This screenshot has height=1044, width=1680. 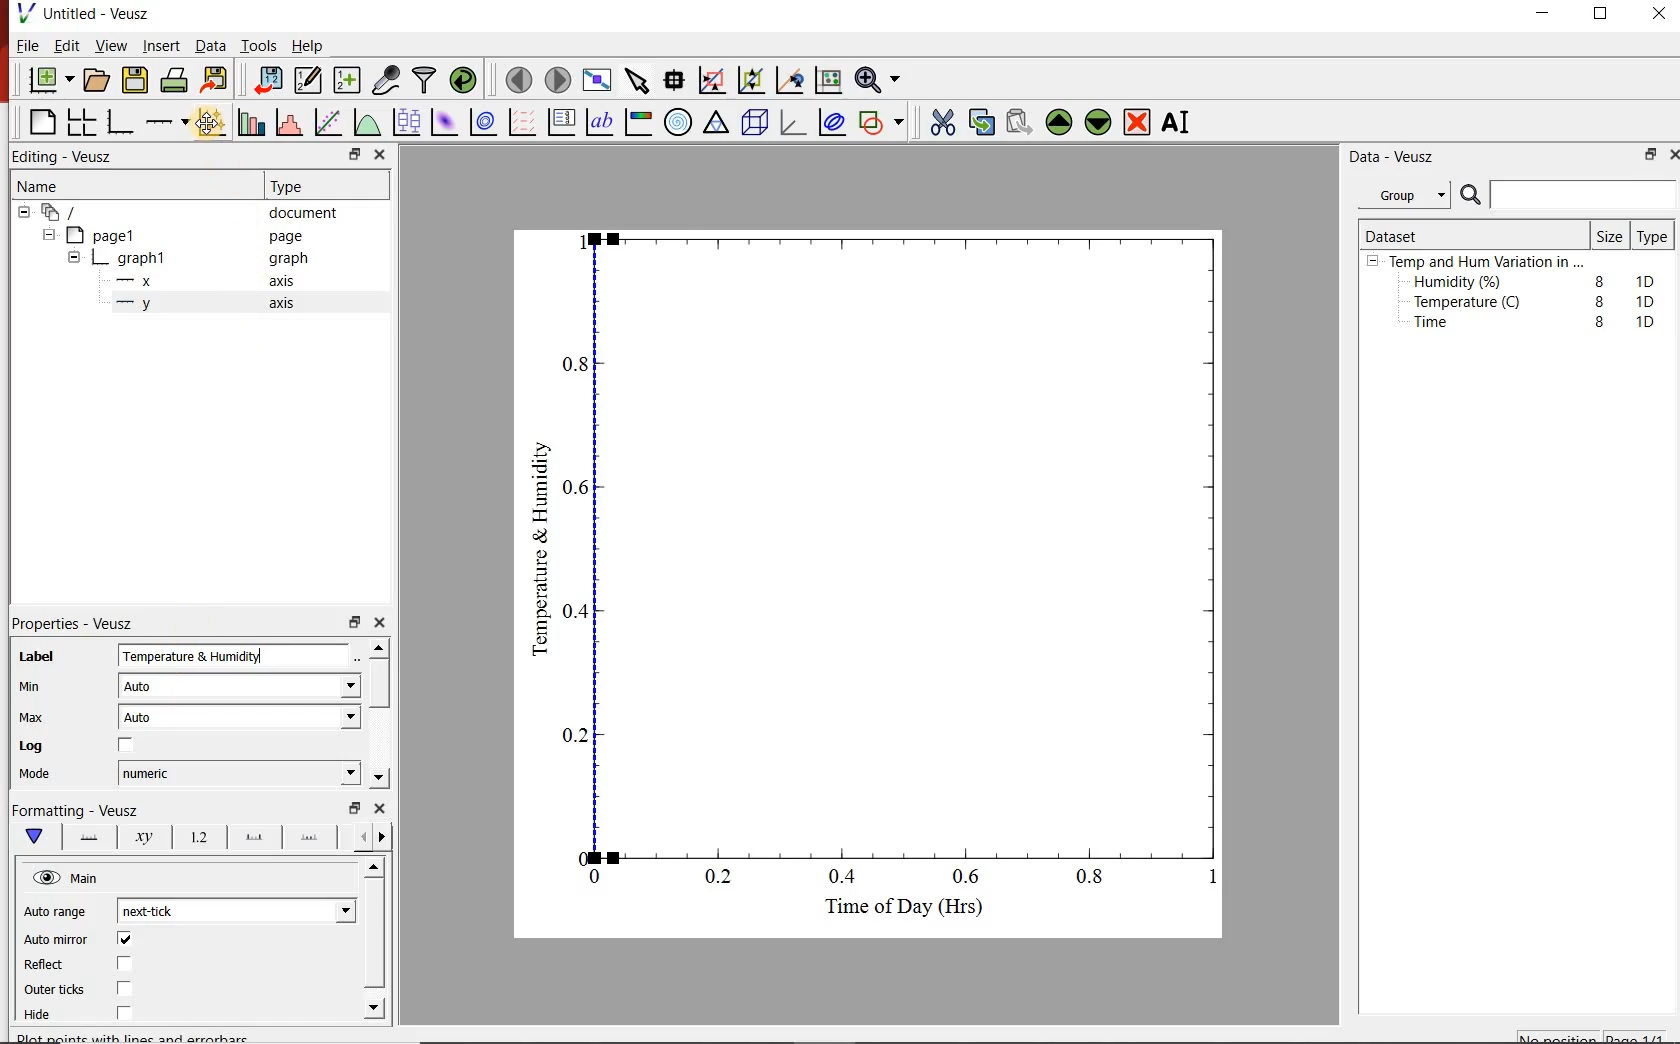 What do you see at coordinates (642, 122) in the screenshot?
I see `image color bar` at bounding box center [642, 122].